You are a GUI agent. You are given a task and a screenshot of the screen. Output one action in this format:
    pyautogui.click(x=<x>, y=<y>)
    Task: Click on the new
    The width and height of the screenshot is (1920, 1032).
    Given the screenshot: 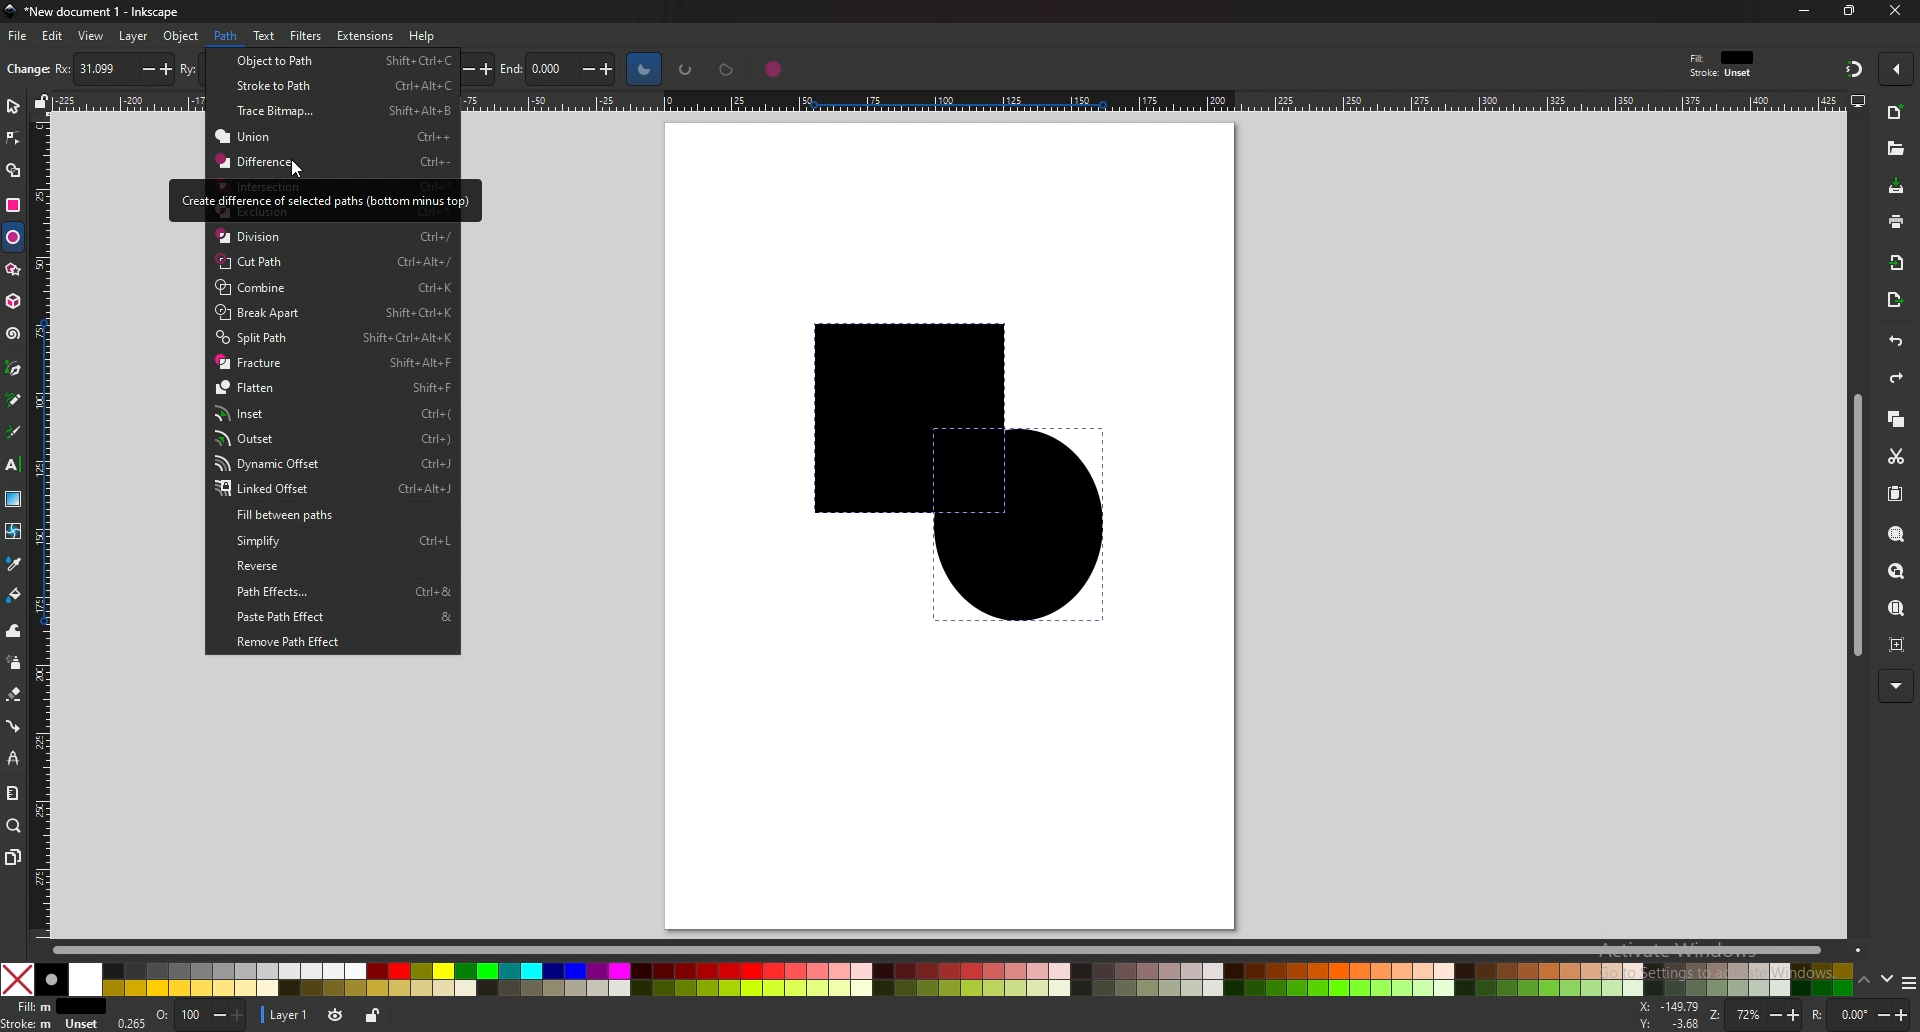 What is the action you would take?
    pyautogui.click(x=1896, y=113)
    